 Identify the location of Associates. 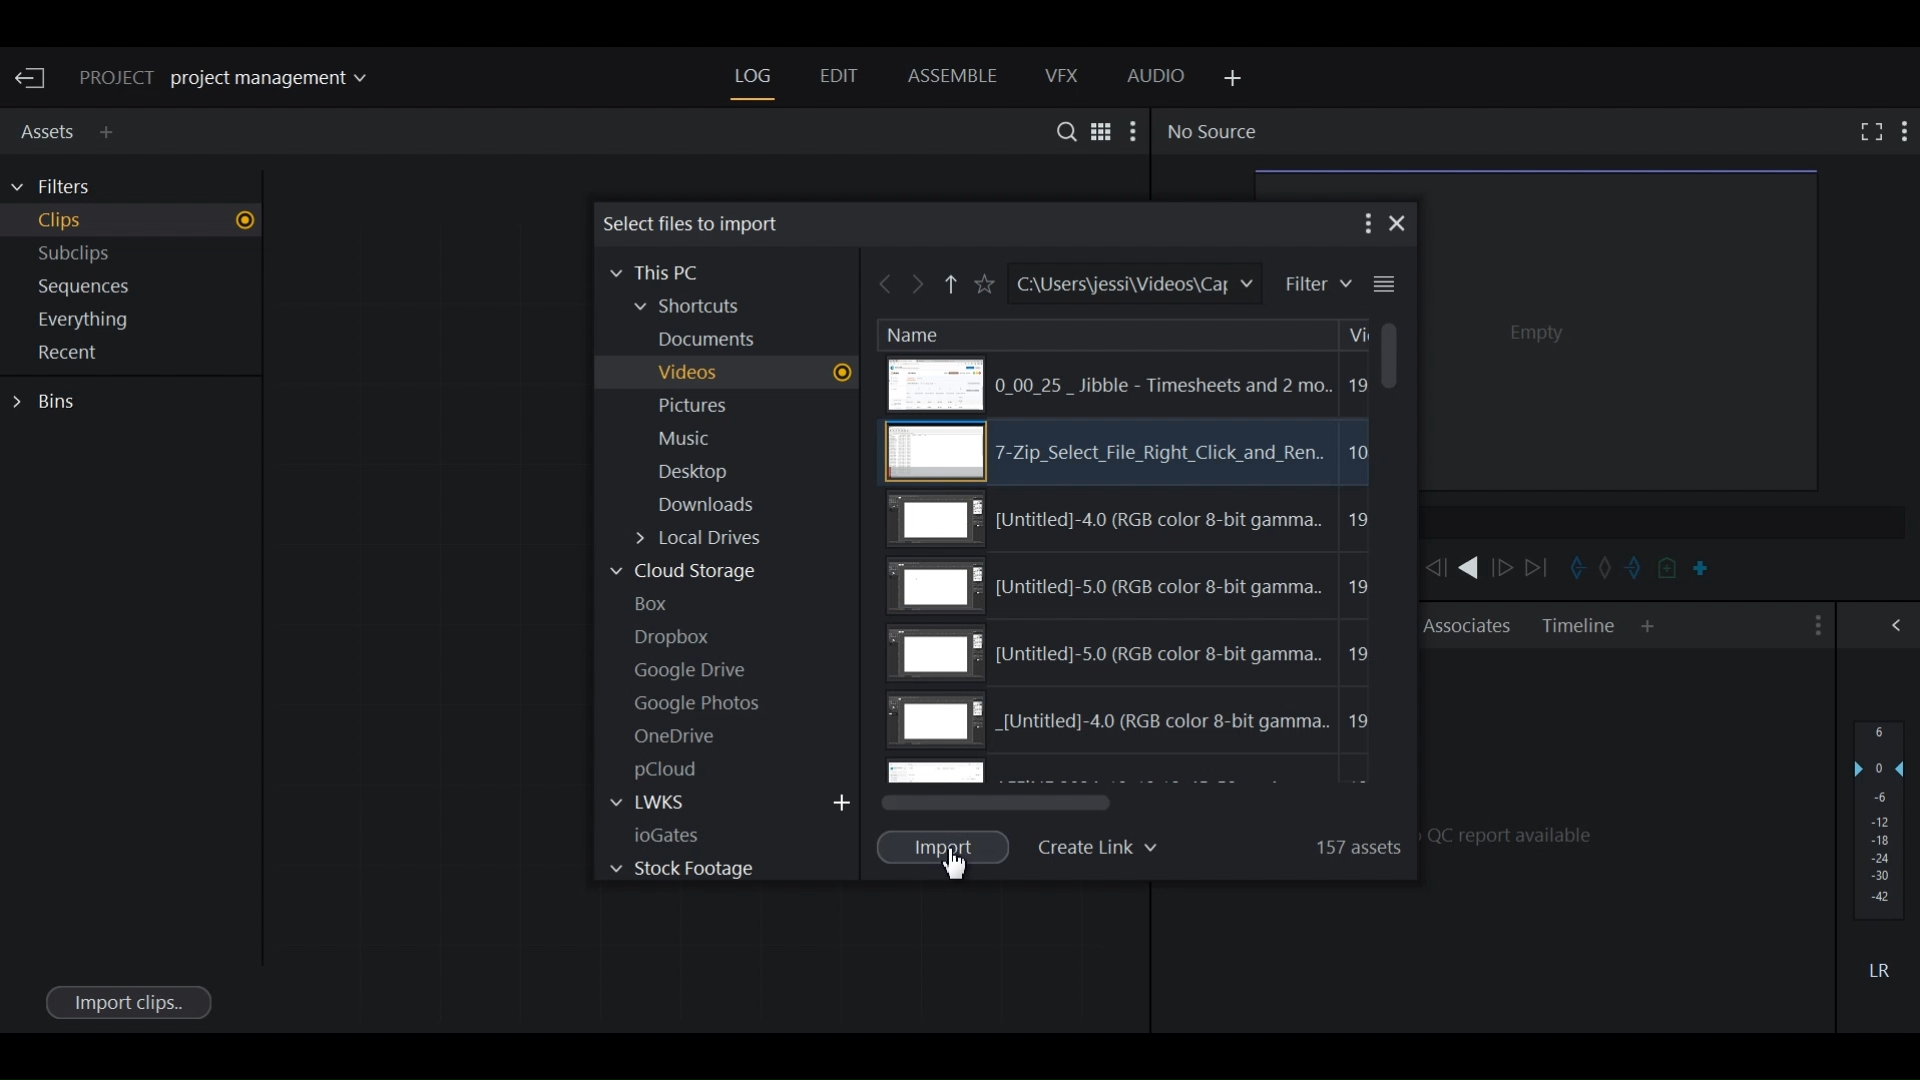
(1467, 625).